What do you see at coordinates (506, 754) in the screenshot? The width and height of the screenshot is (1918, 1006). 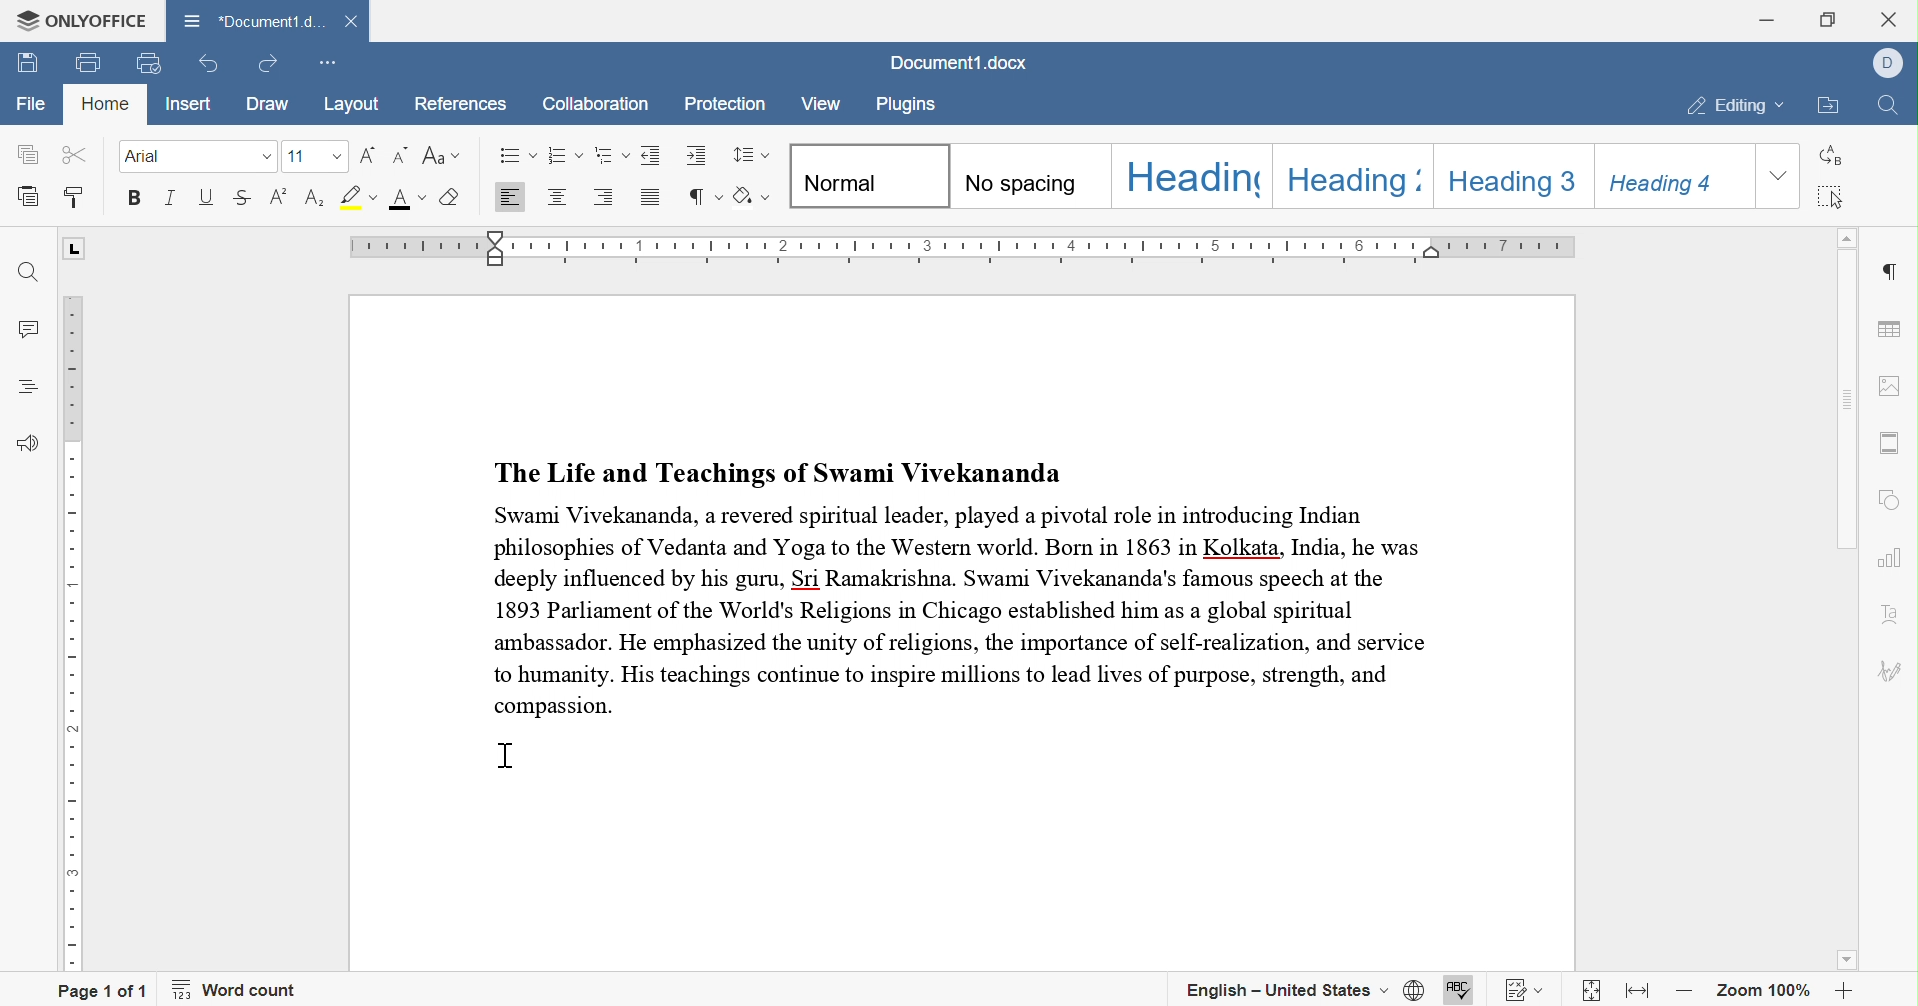 I see `cursor` at bounding box center [506, 754].